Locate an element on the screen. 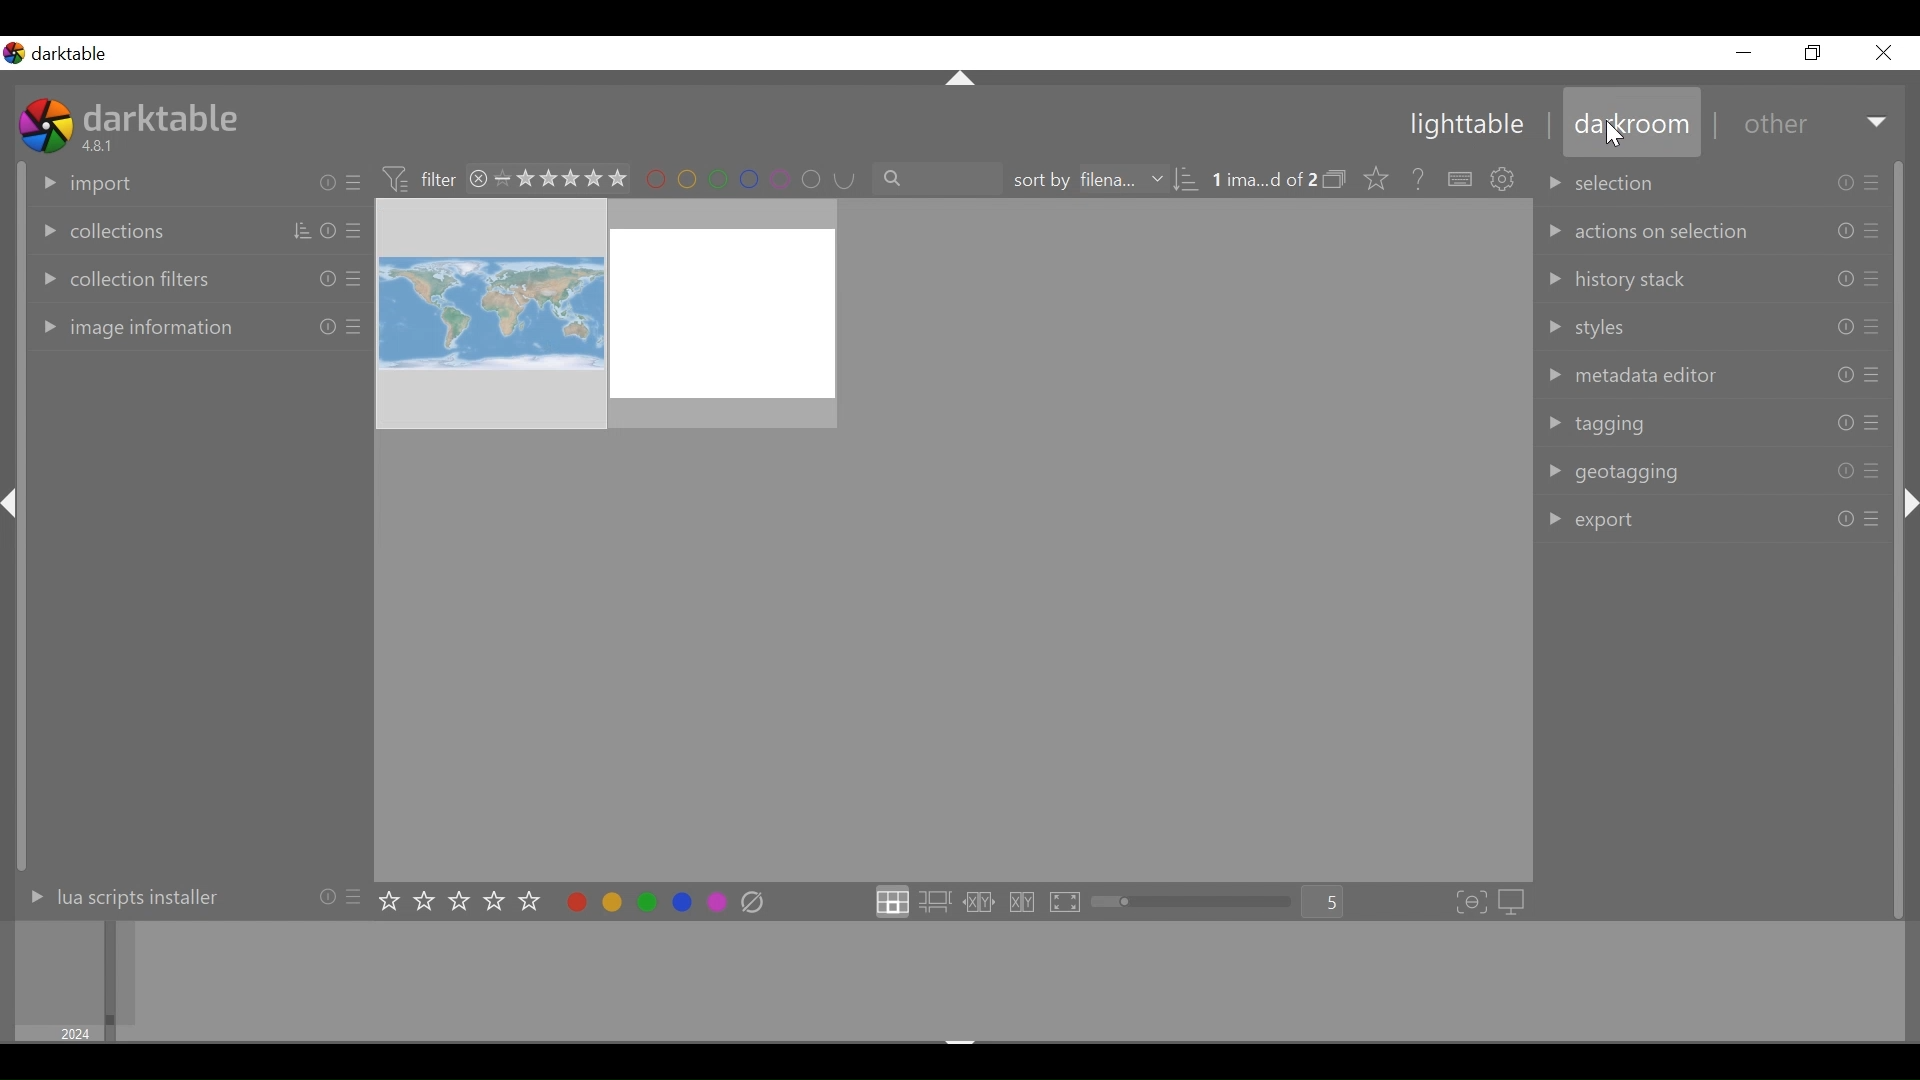  Restore is located at coordinates (1819, 52).